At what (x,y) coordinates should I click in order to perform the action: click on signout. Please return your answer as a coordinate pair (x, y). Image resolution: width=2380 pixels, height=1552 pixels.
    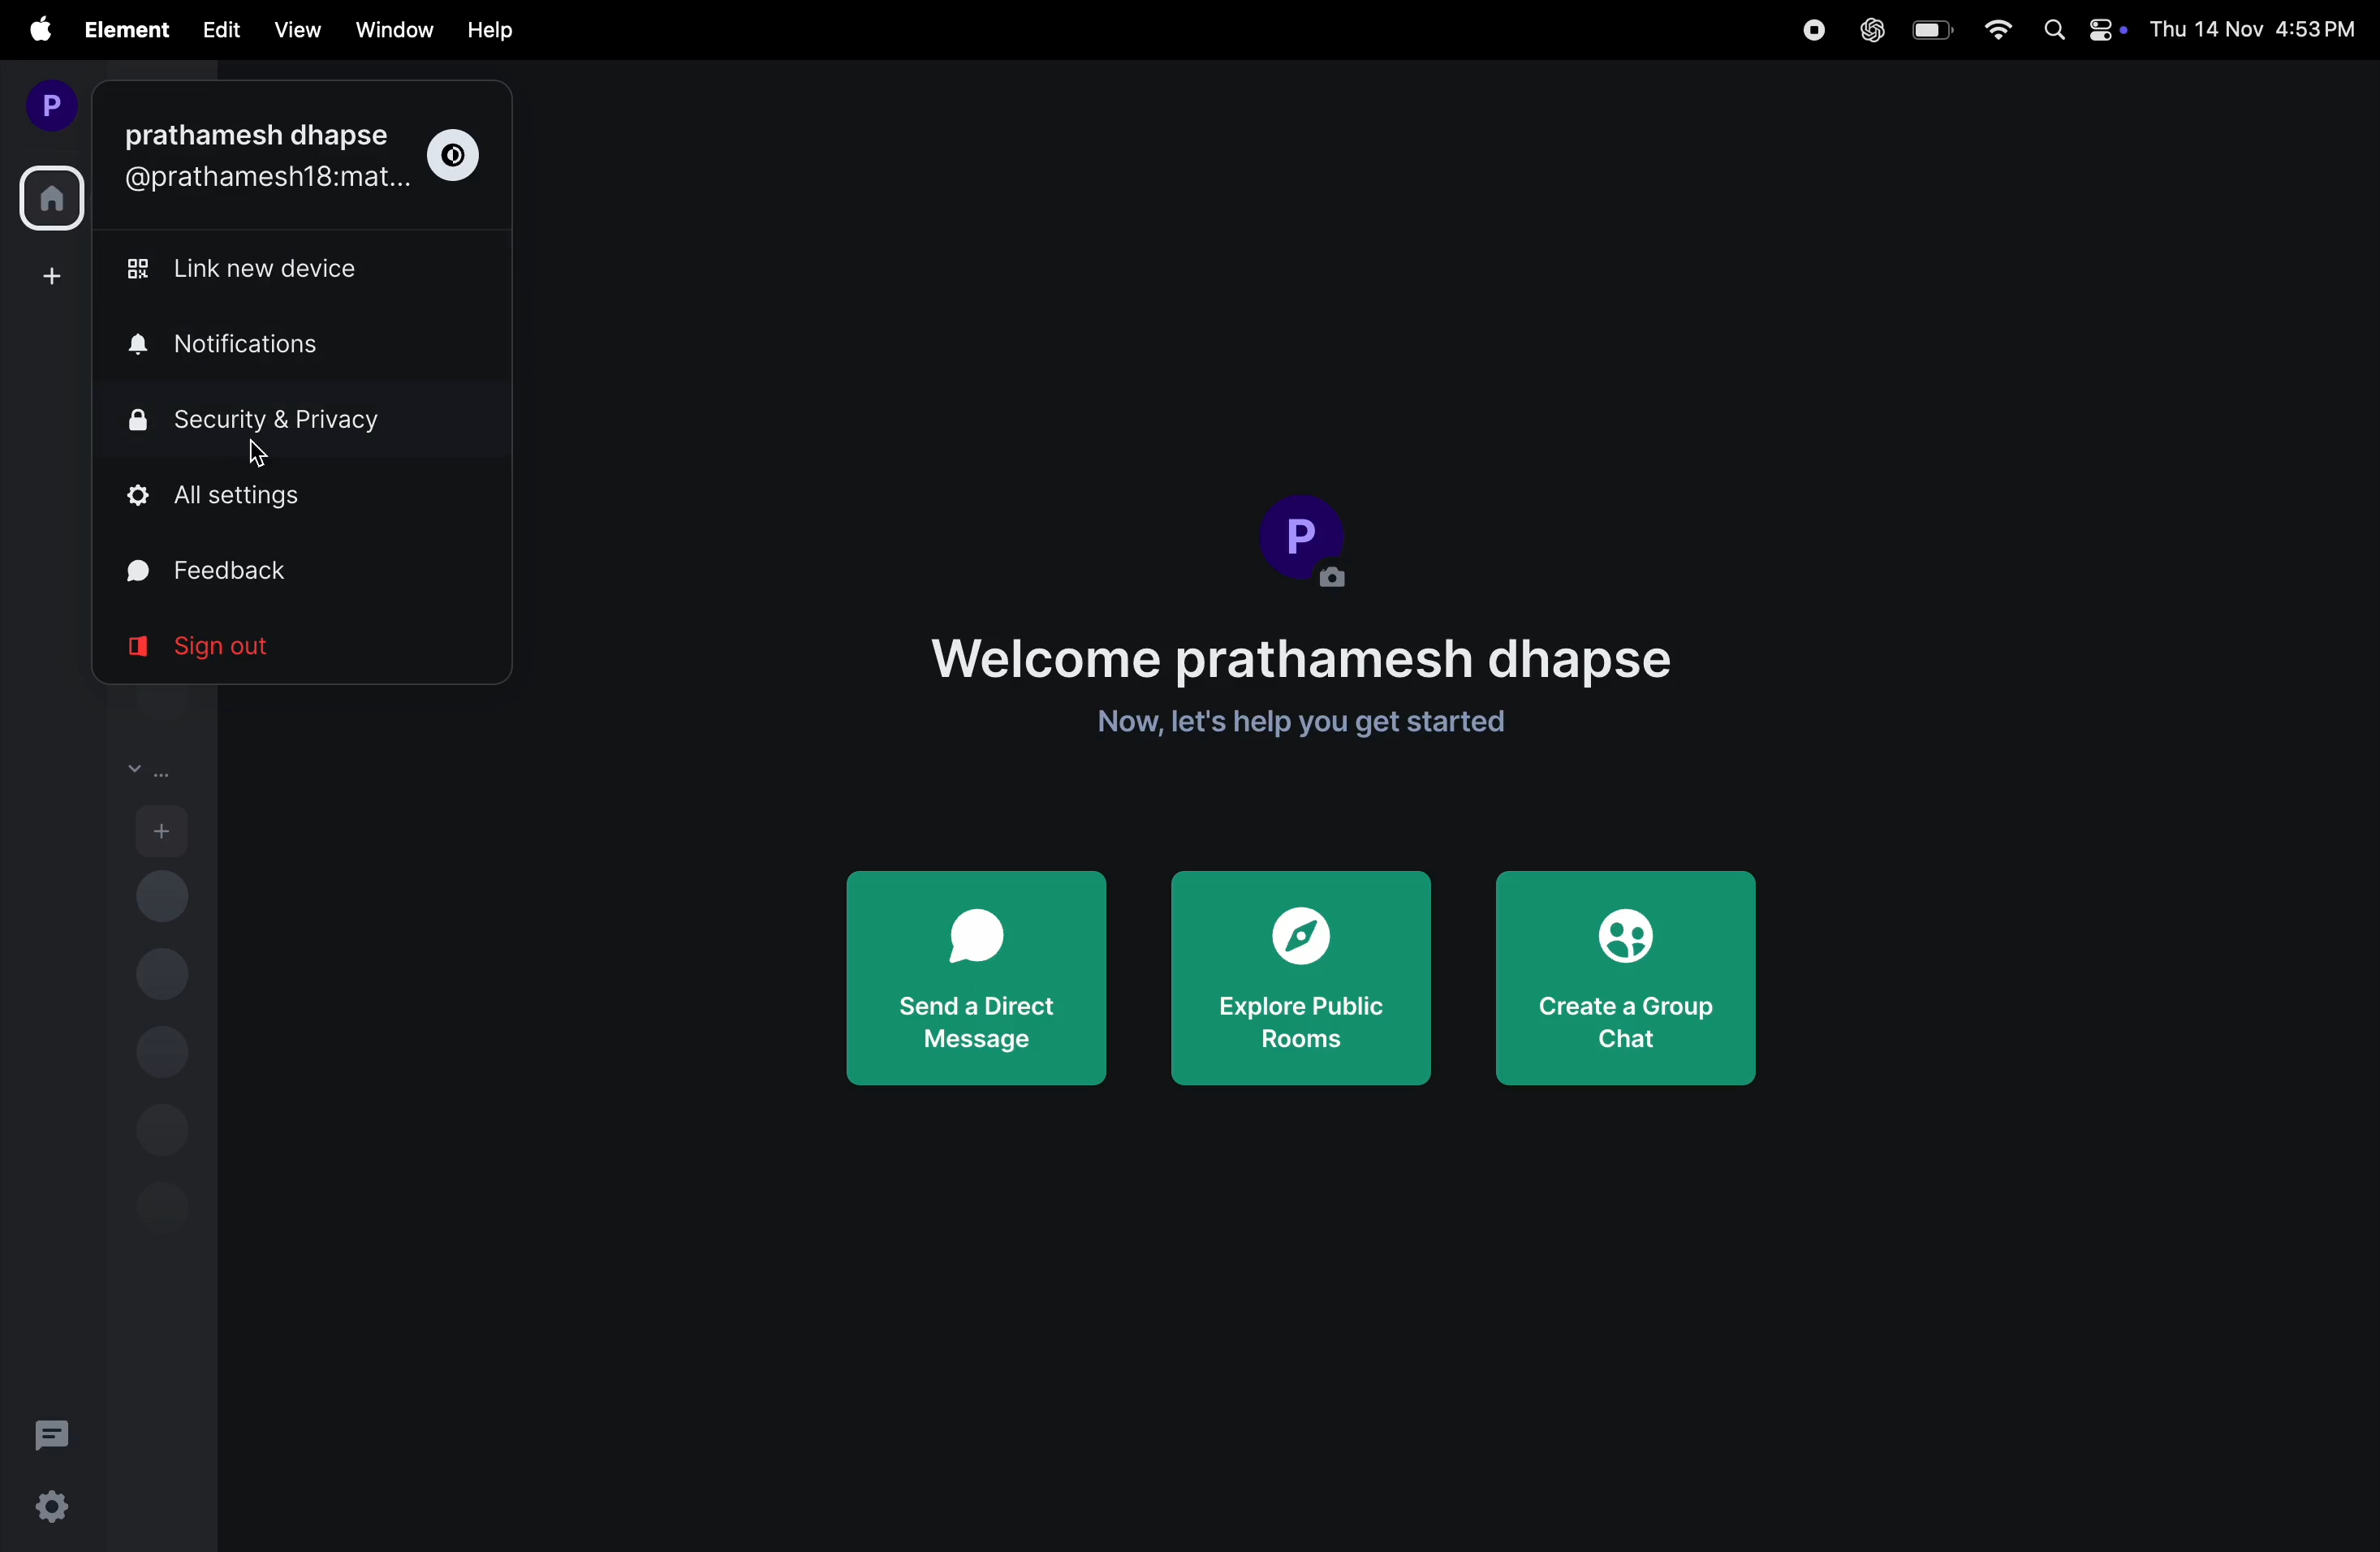
    Looking at the image, I should click on (225, 649).